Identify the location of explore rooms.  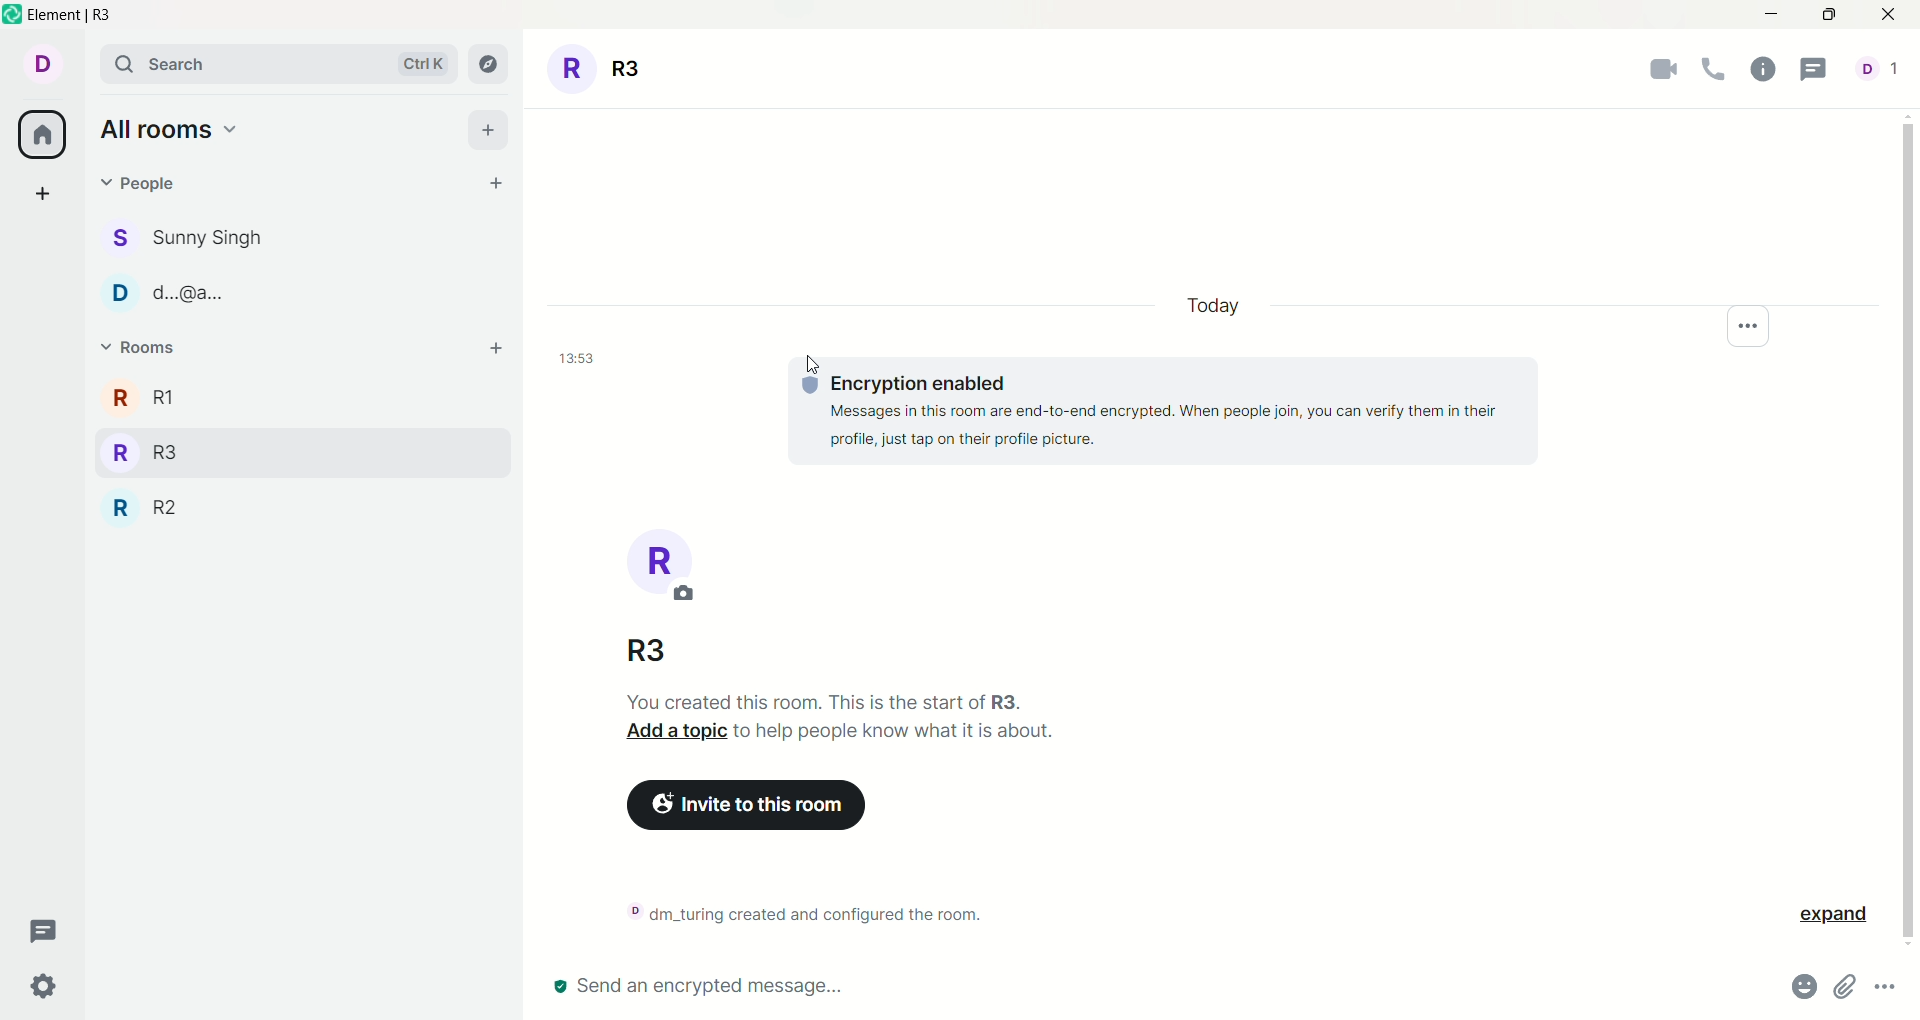
(485, 66).